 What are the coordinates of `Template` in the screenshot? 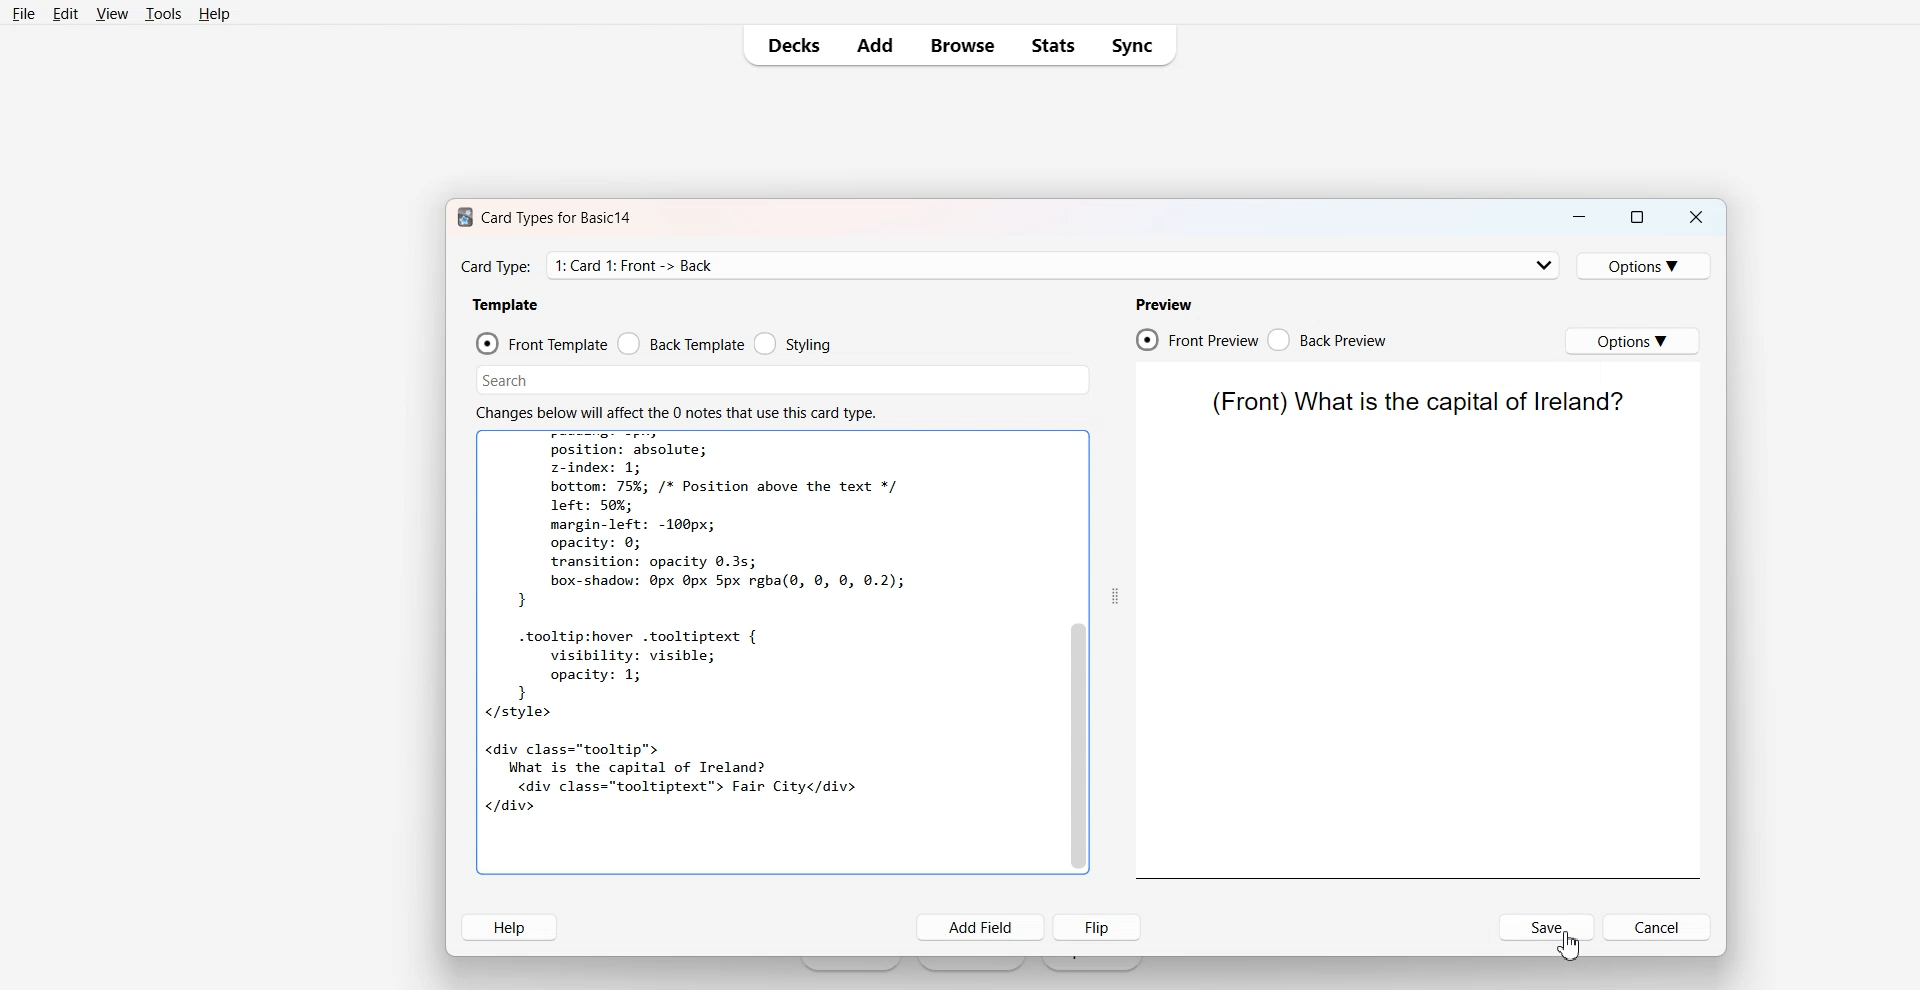 It's located at (507, 305).